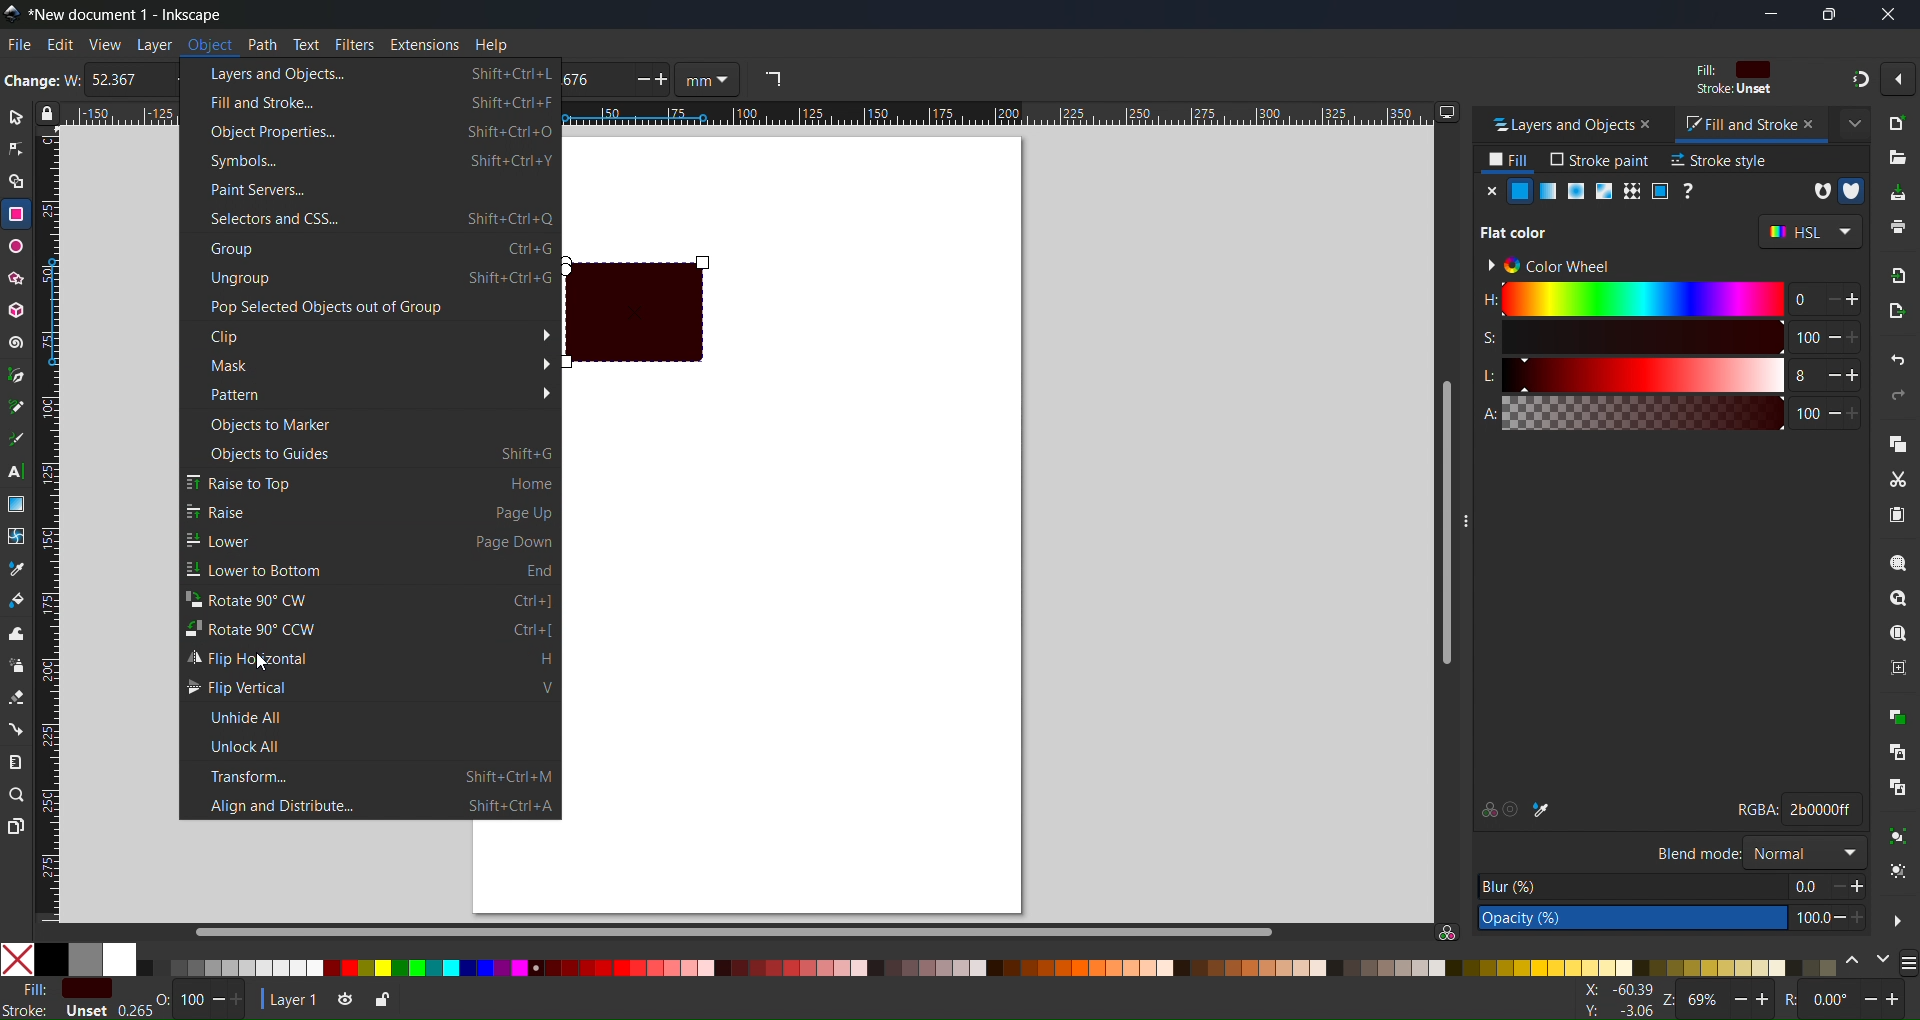 Image resolution: width=1920 pixels, height=1020 pixels. I want to click on Rotate 90 degree CCW, so click(371, 628).